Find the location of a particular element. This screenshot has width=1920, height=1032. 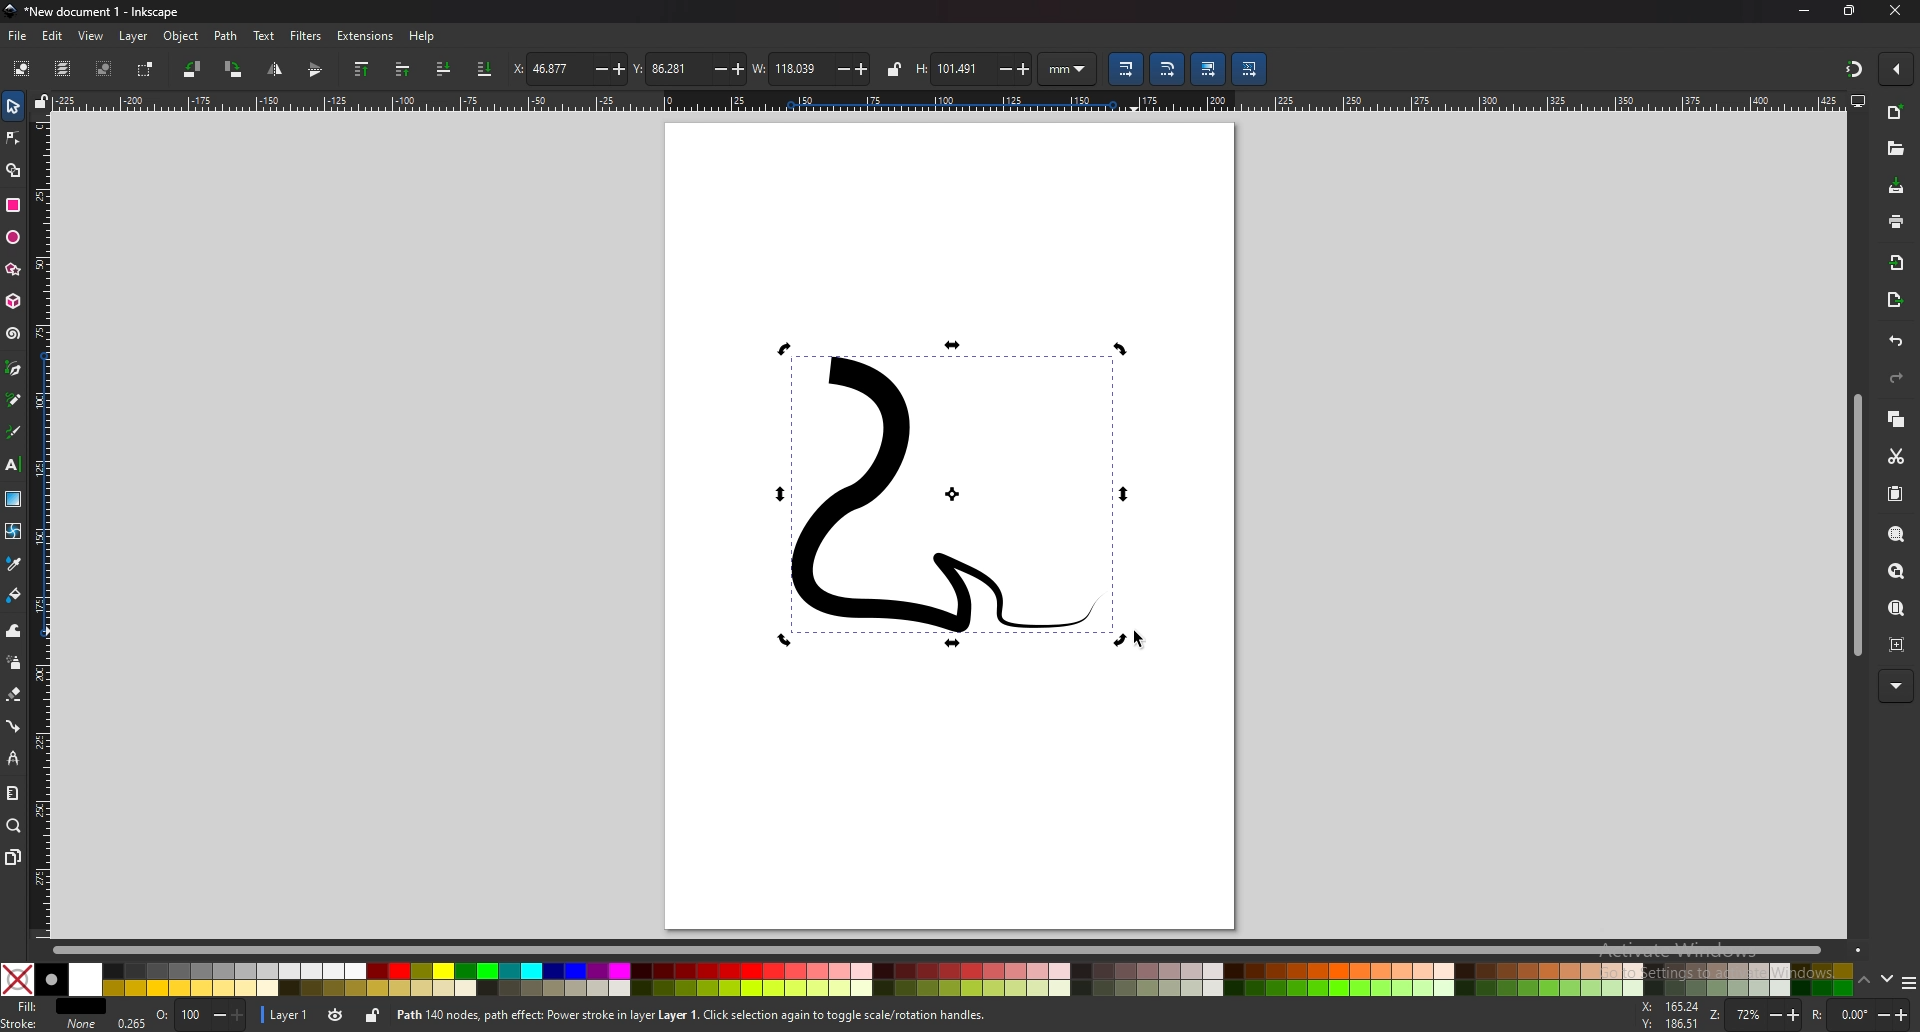

open is located at coordinates (1893, 147).